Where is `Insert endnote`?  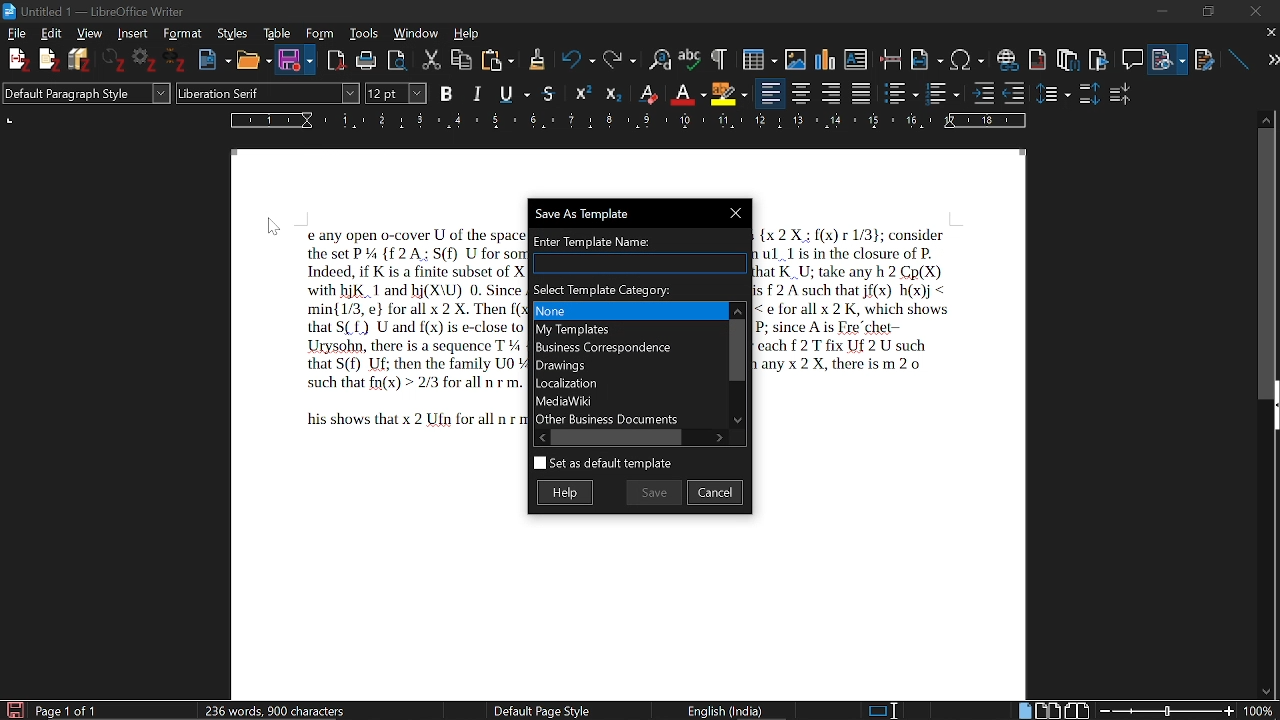
Insert endnote is located at coordinates (1039, 55).